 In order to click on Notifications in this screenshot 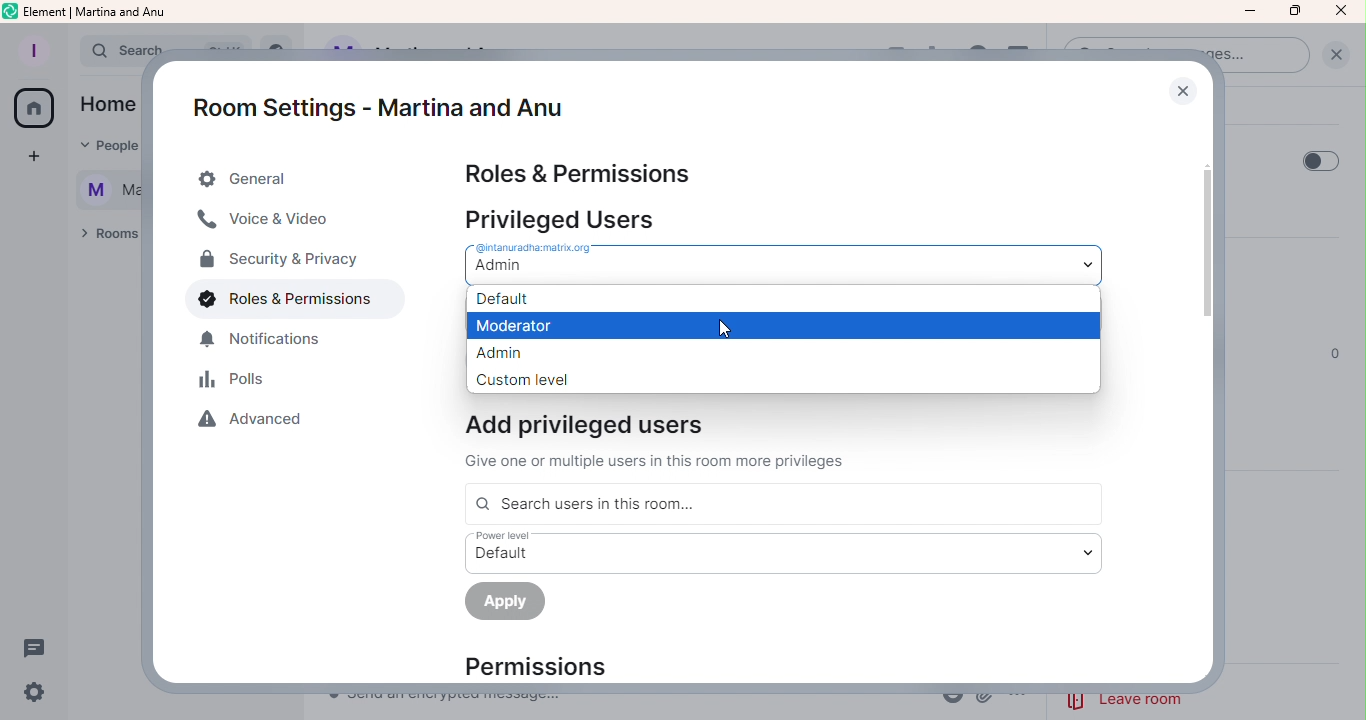, I will do `click(272, 344)`.